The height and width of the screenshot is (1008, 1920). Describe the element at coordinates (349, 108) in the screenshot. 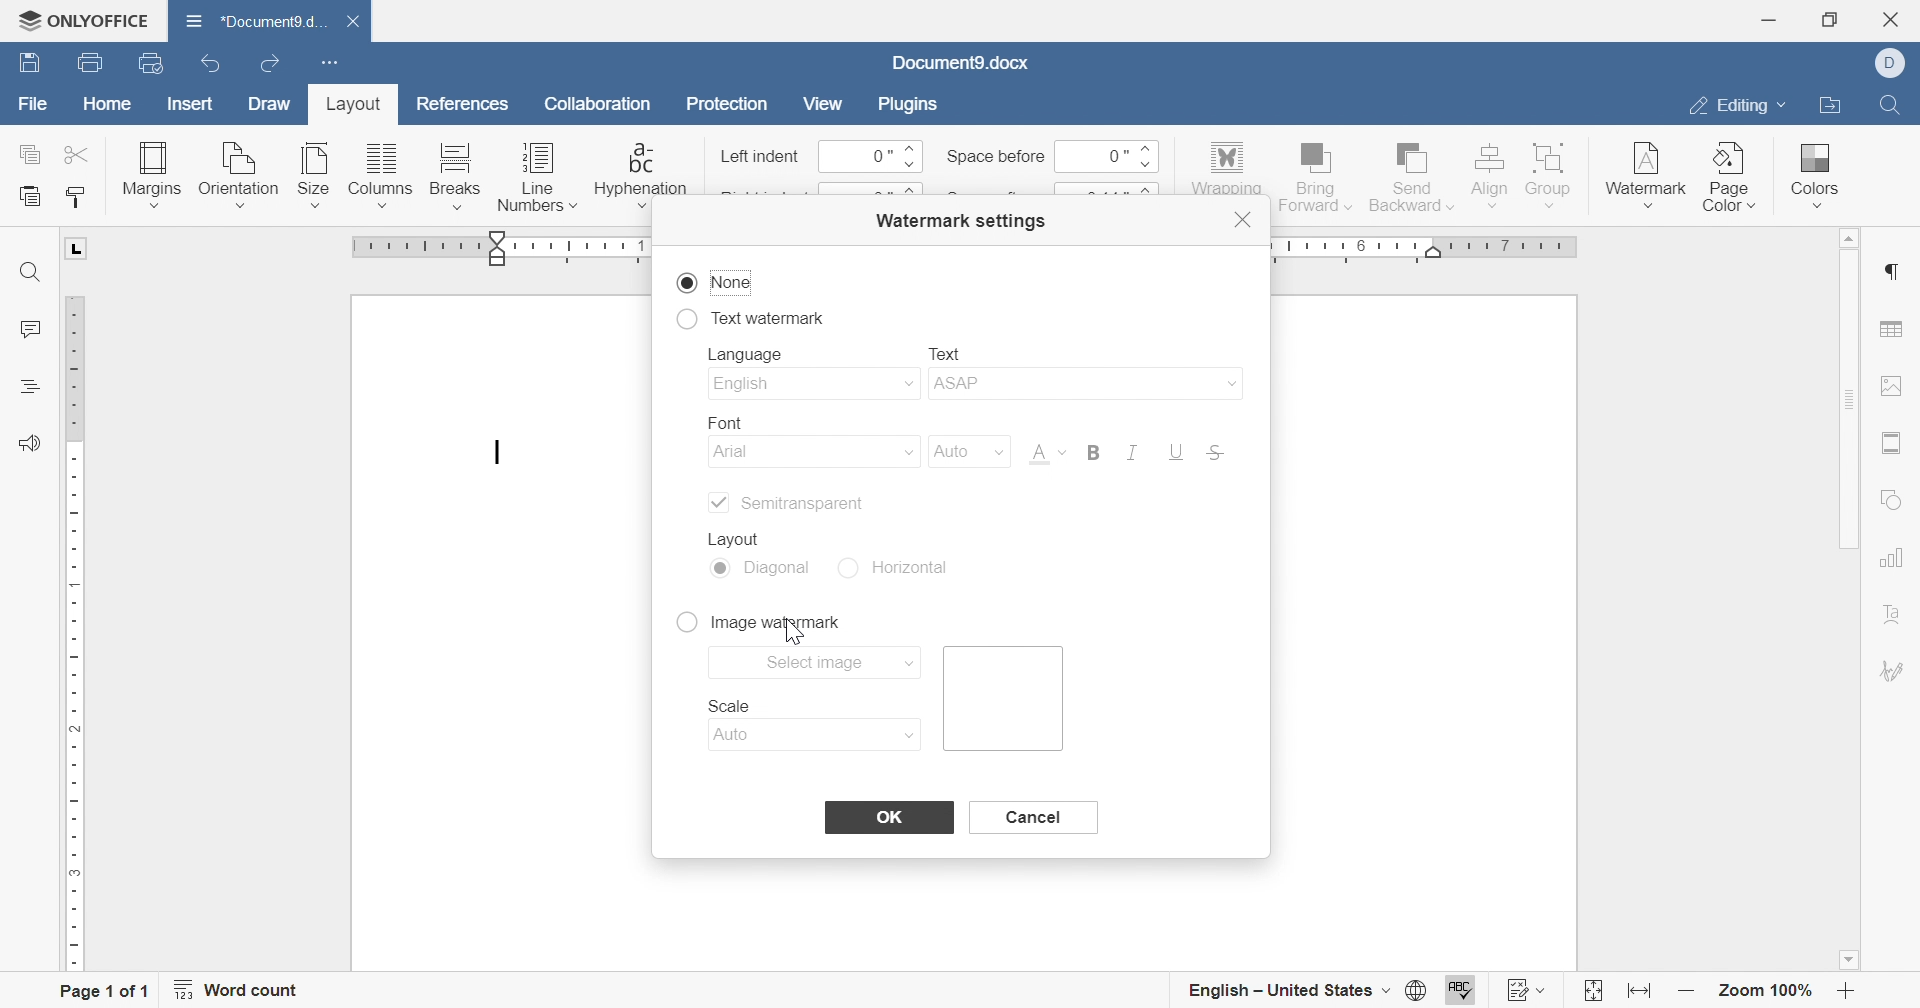

I see `layout` at that location.